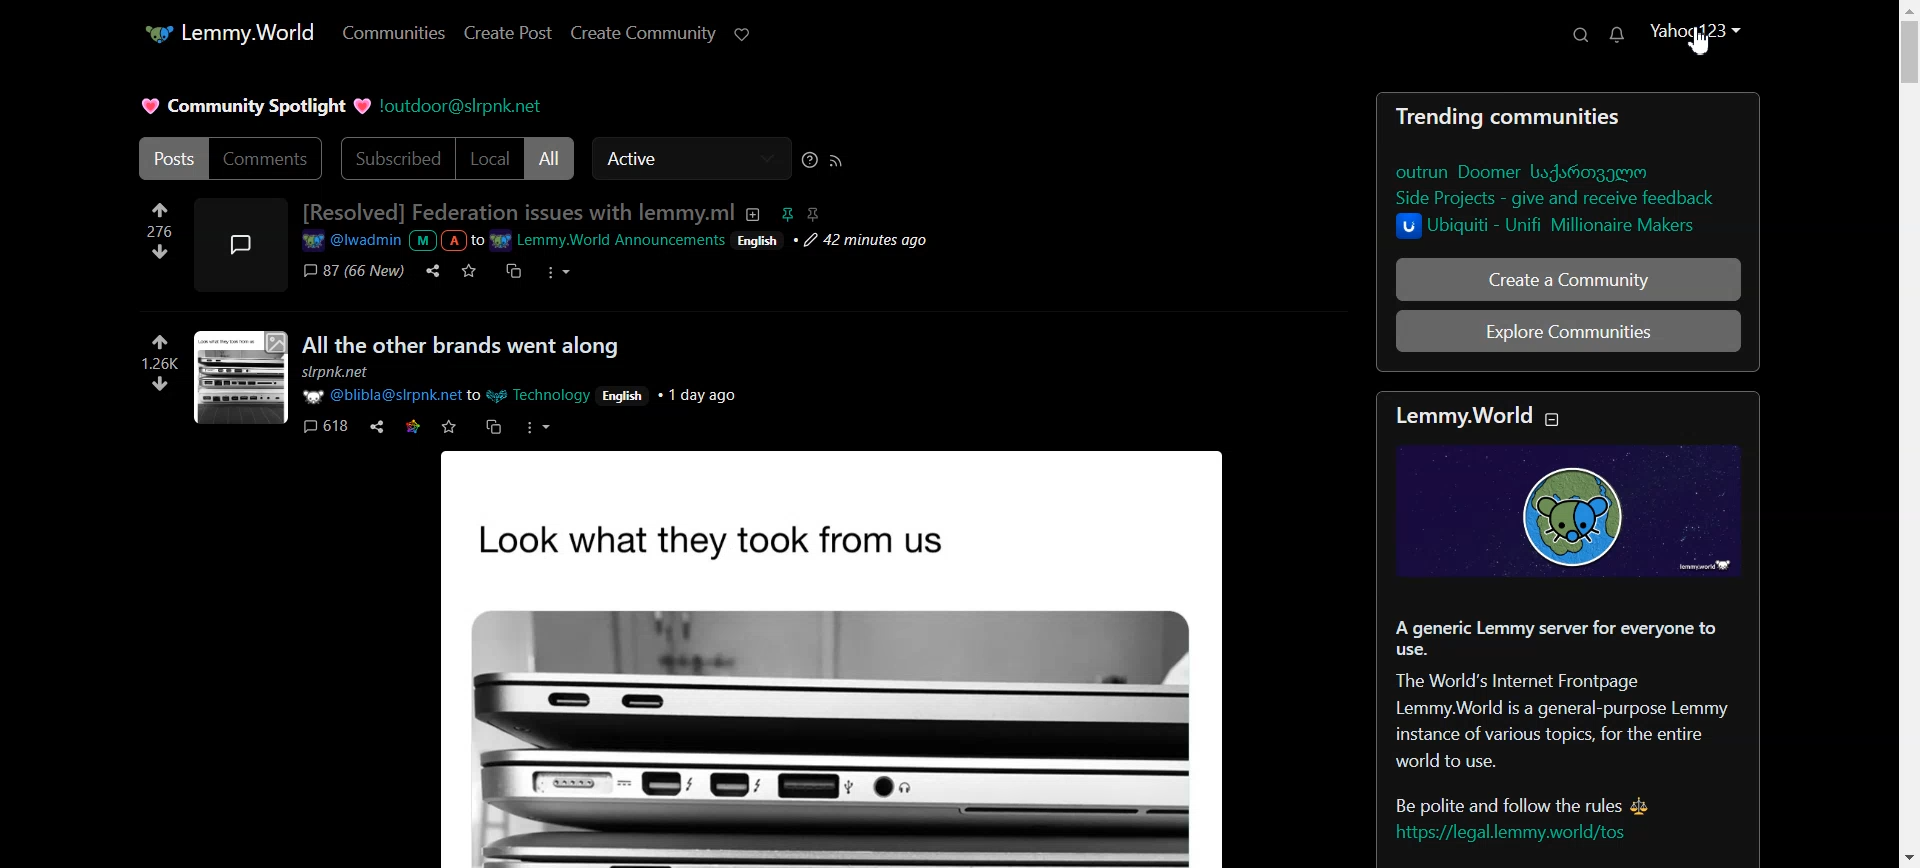 The image size is (1920, 868). Describe the element at coordinates (378, 427) in the screenshot. I see `share` at that location.